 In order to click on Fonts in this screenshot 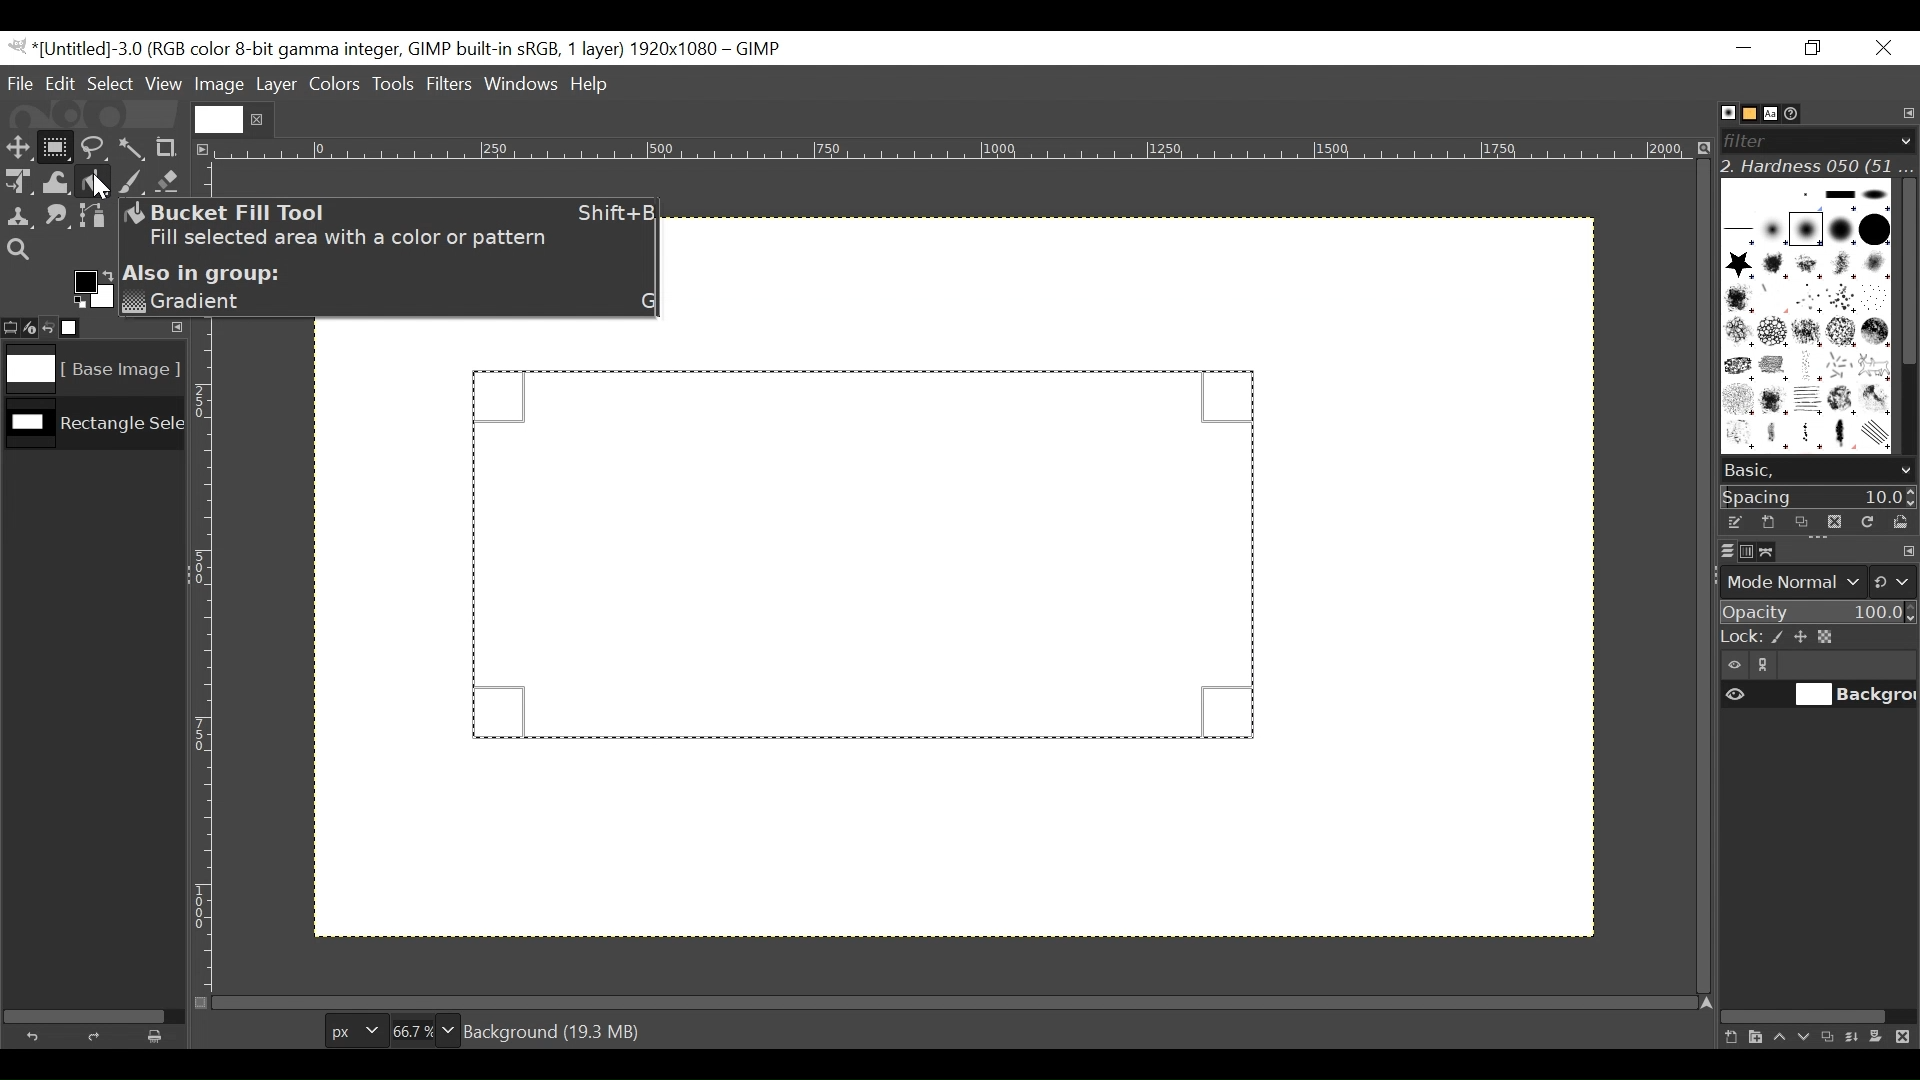, I will do `click(1774, 112)`.